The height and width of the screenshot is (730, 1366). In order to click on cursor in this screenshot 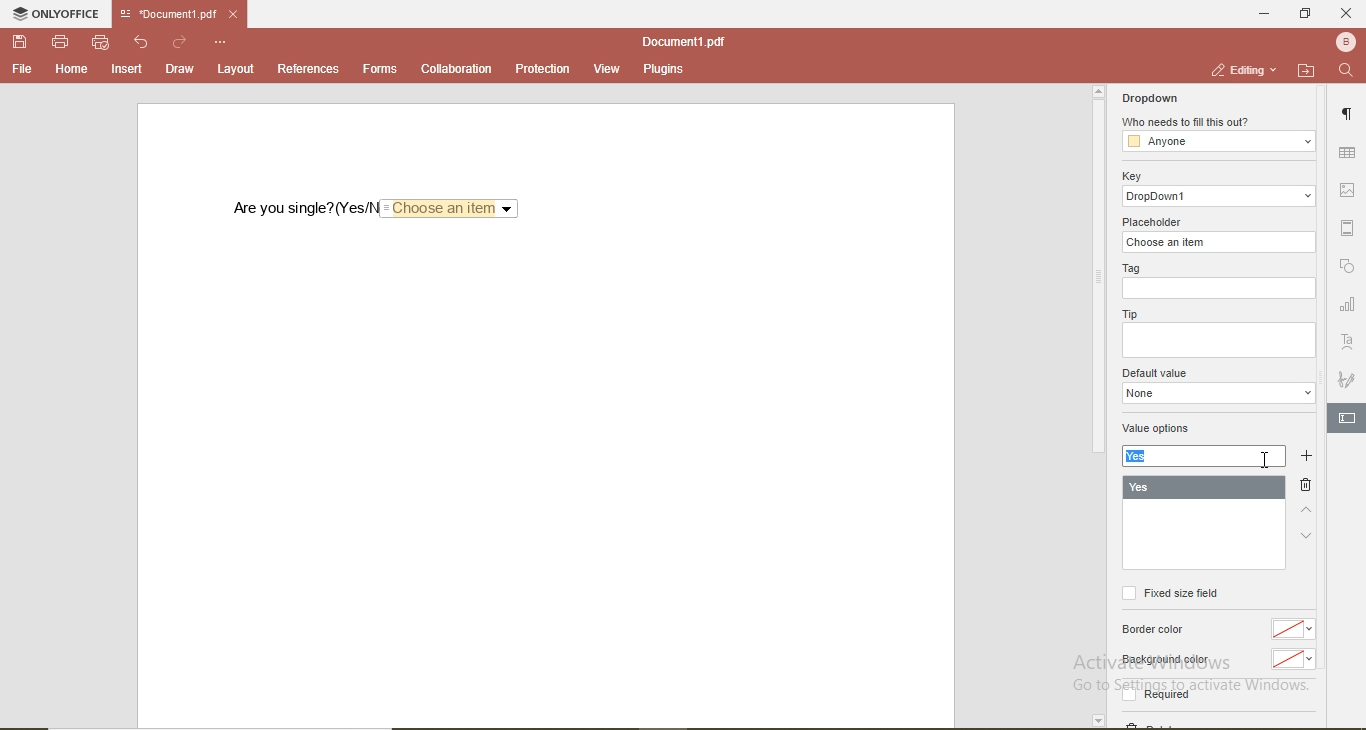, I will do `click(1262, 463)`.